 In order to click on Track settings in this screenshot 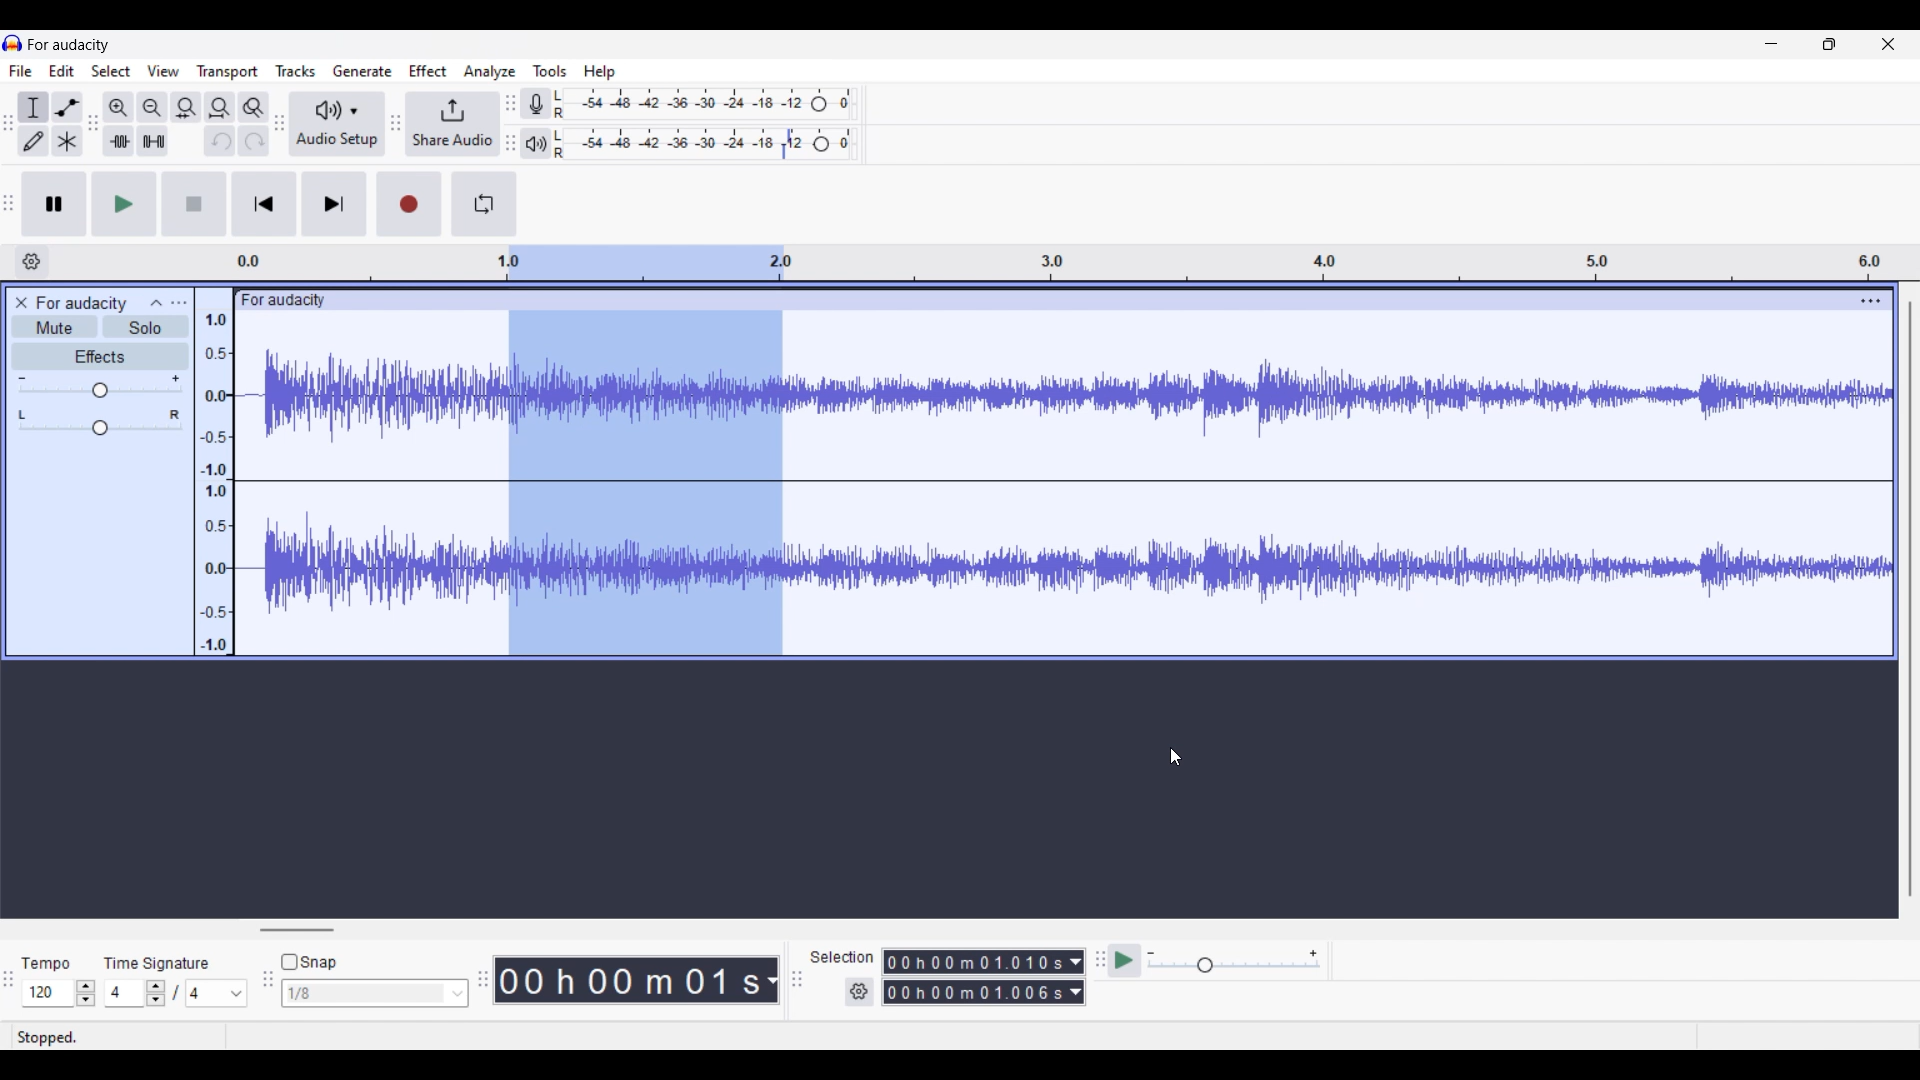, I will do `click(1871, 301)`.